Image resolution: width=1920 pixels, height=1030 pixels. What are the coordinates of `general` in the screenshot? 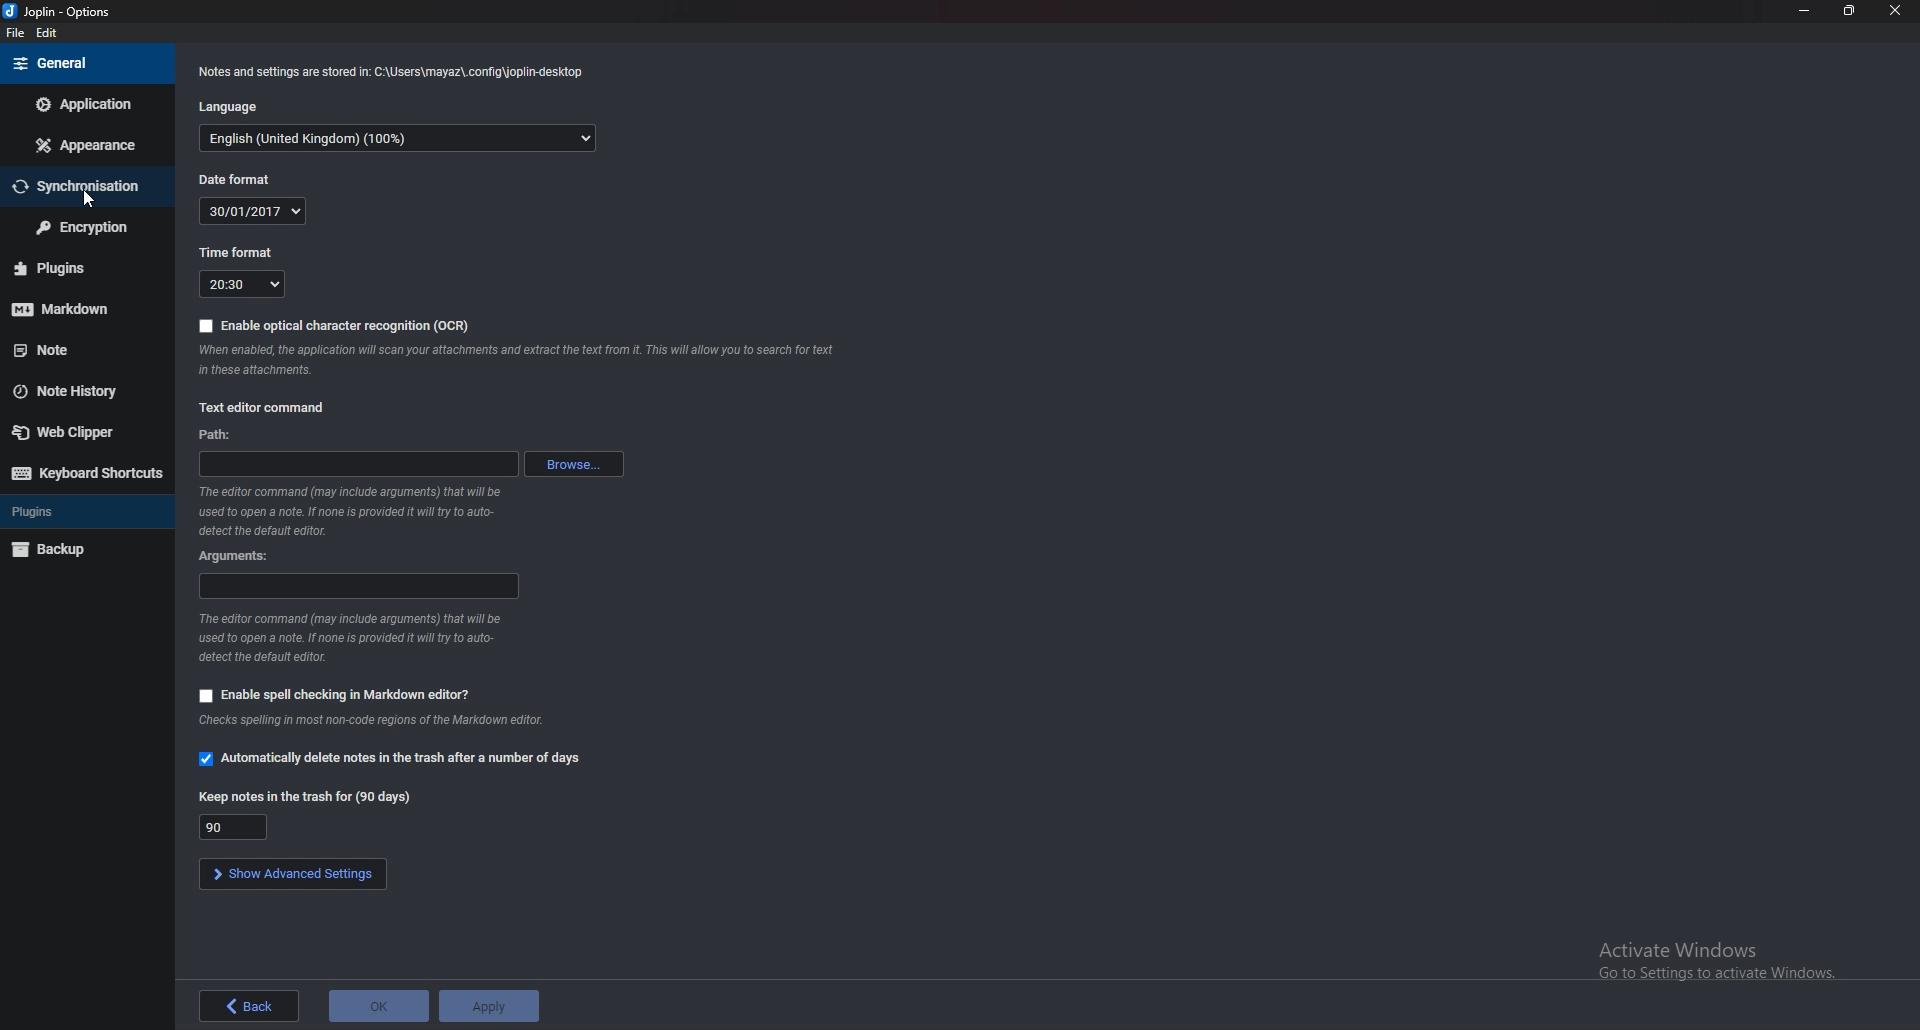 It's located at (91, 64).